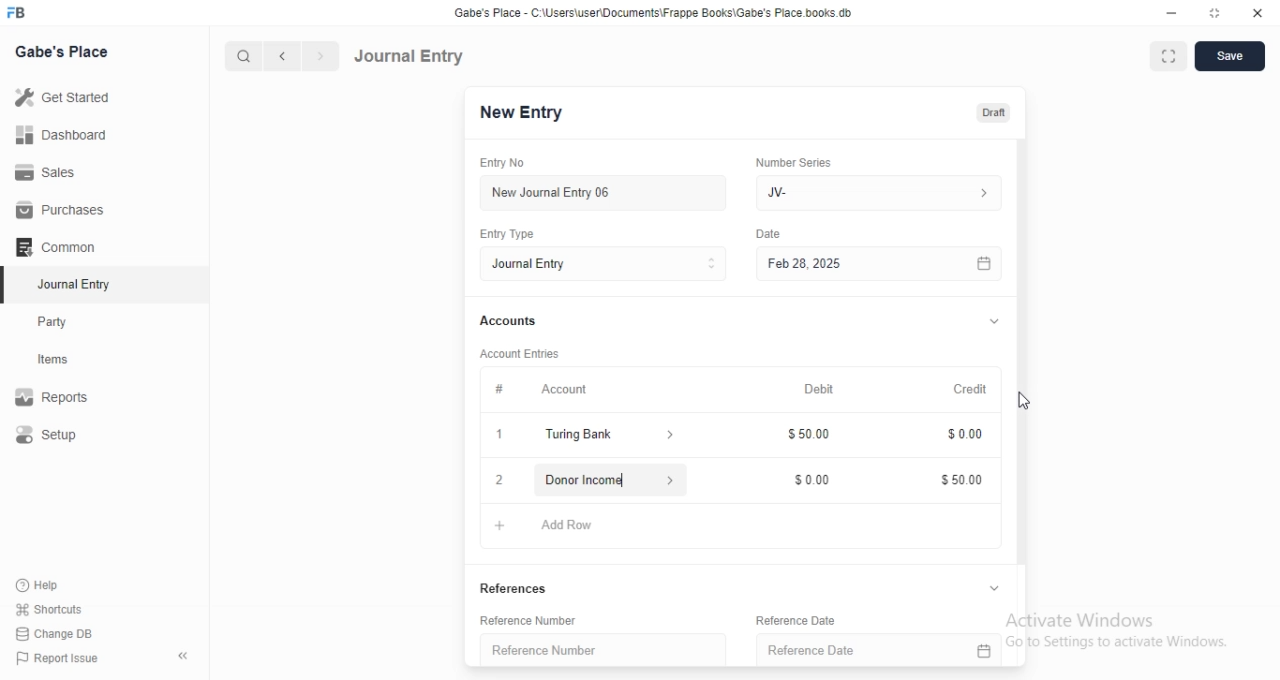 The width and height of the screenshot is (1280, 680). I want to click on Entry Type, so click(514, 233).